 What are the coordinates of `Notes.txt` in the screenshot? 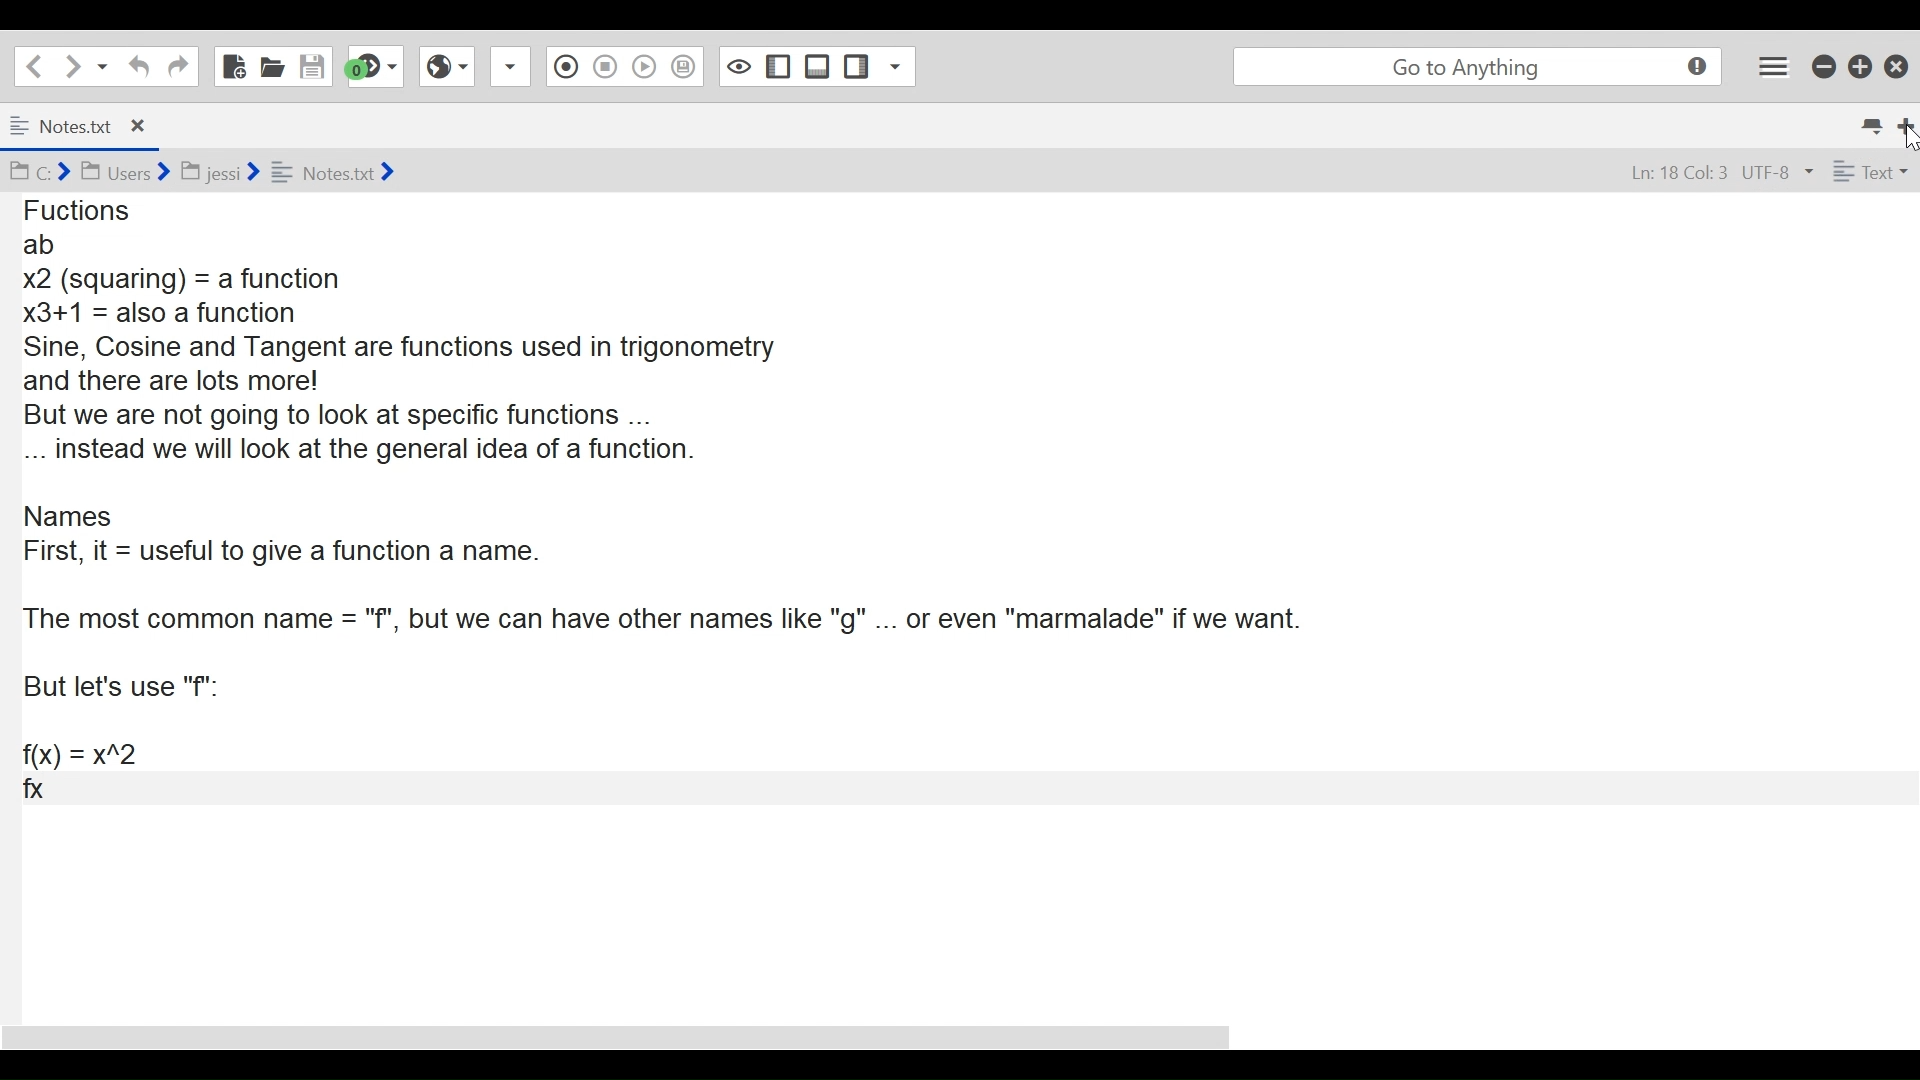 It's located at (56, 128).